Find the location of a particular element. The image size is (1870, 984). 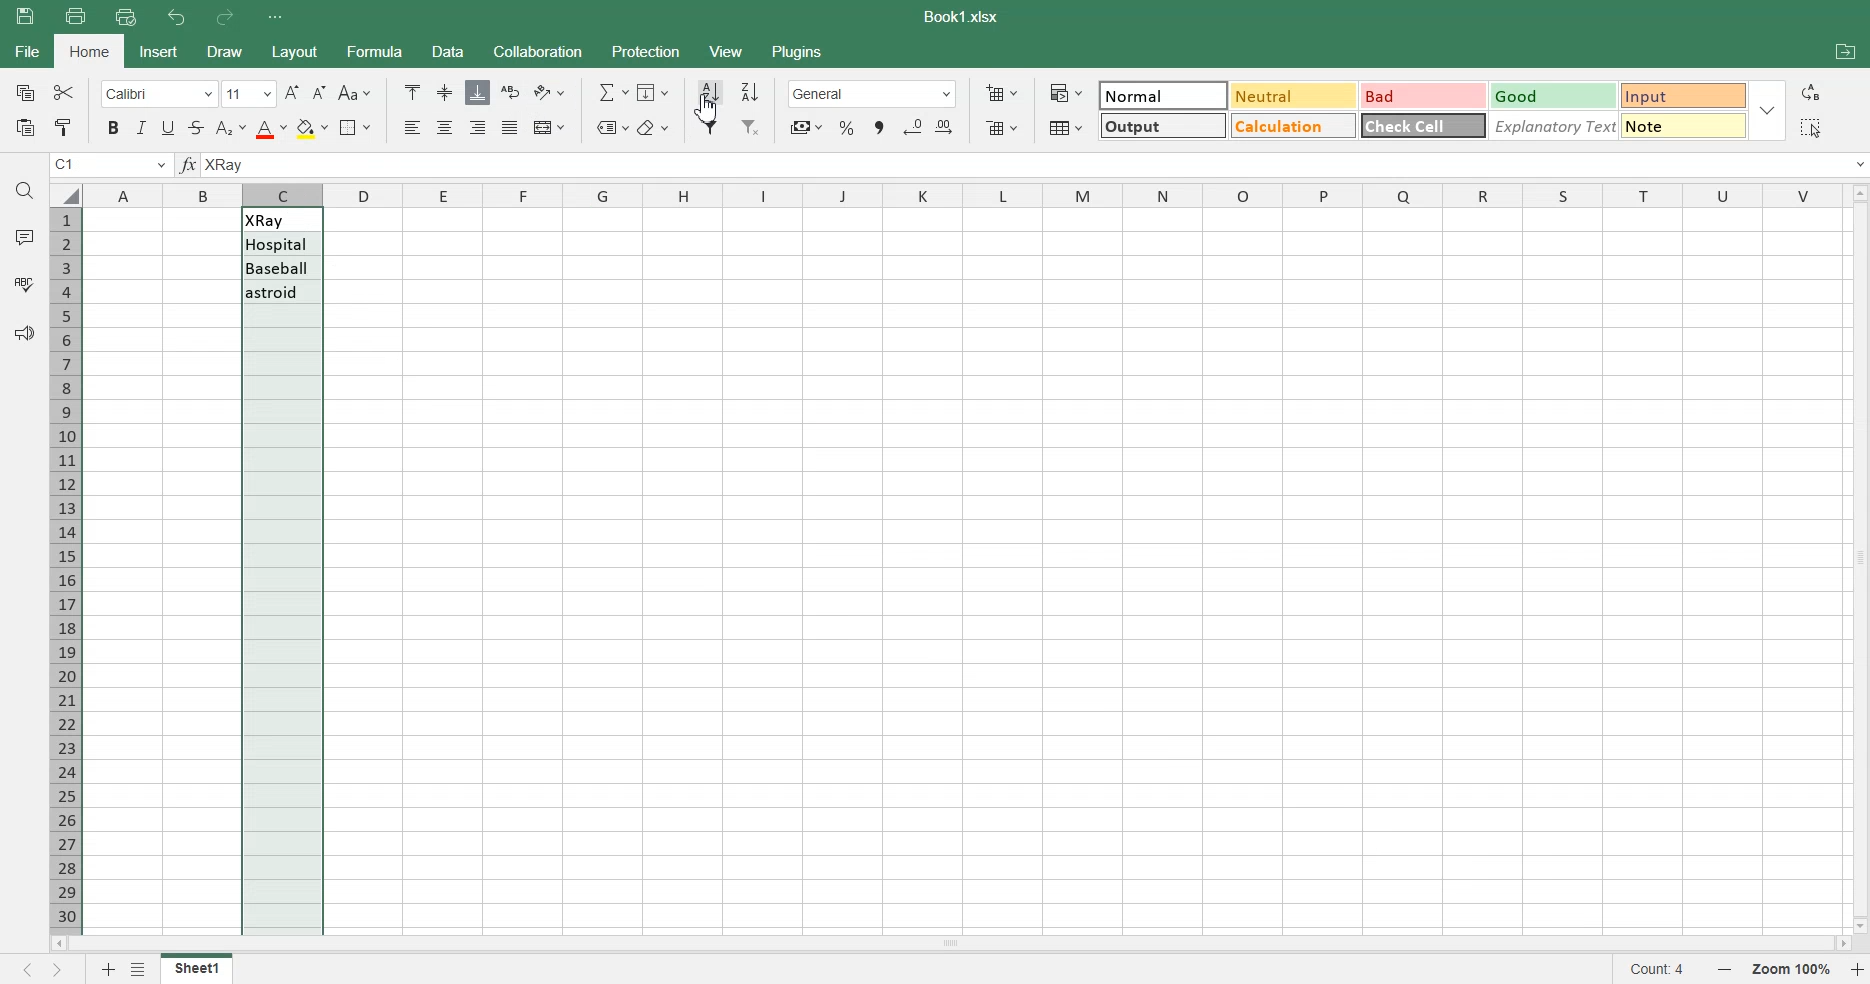

Neutral is located at coordinates (1289, 95).